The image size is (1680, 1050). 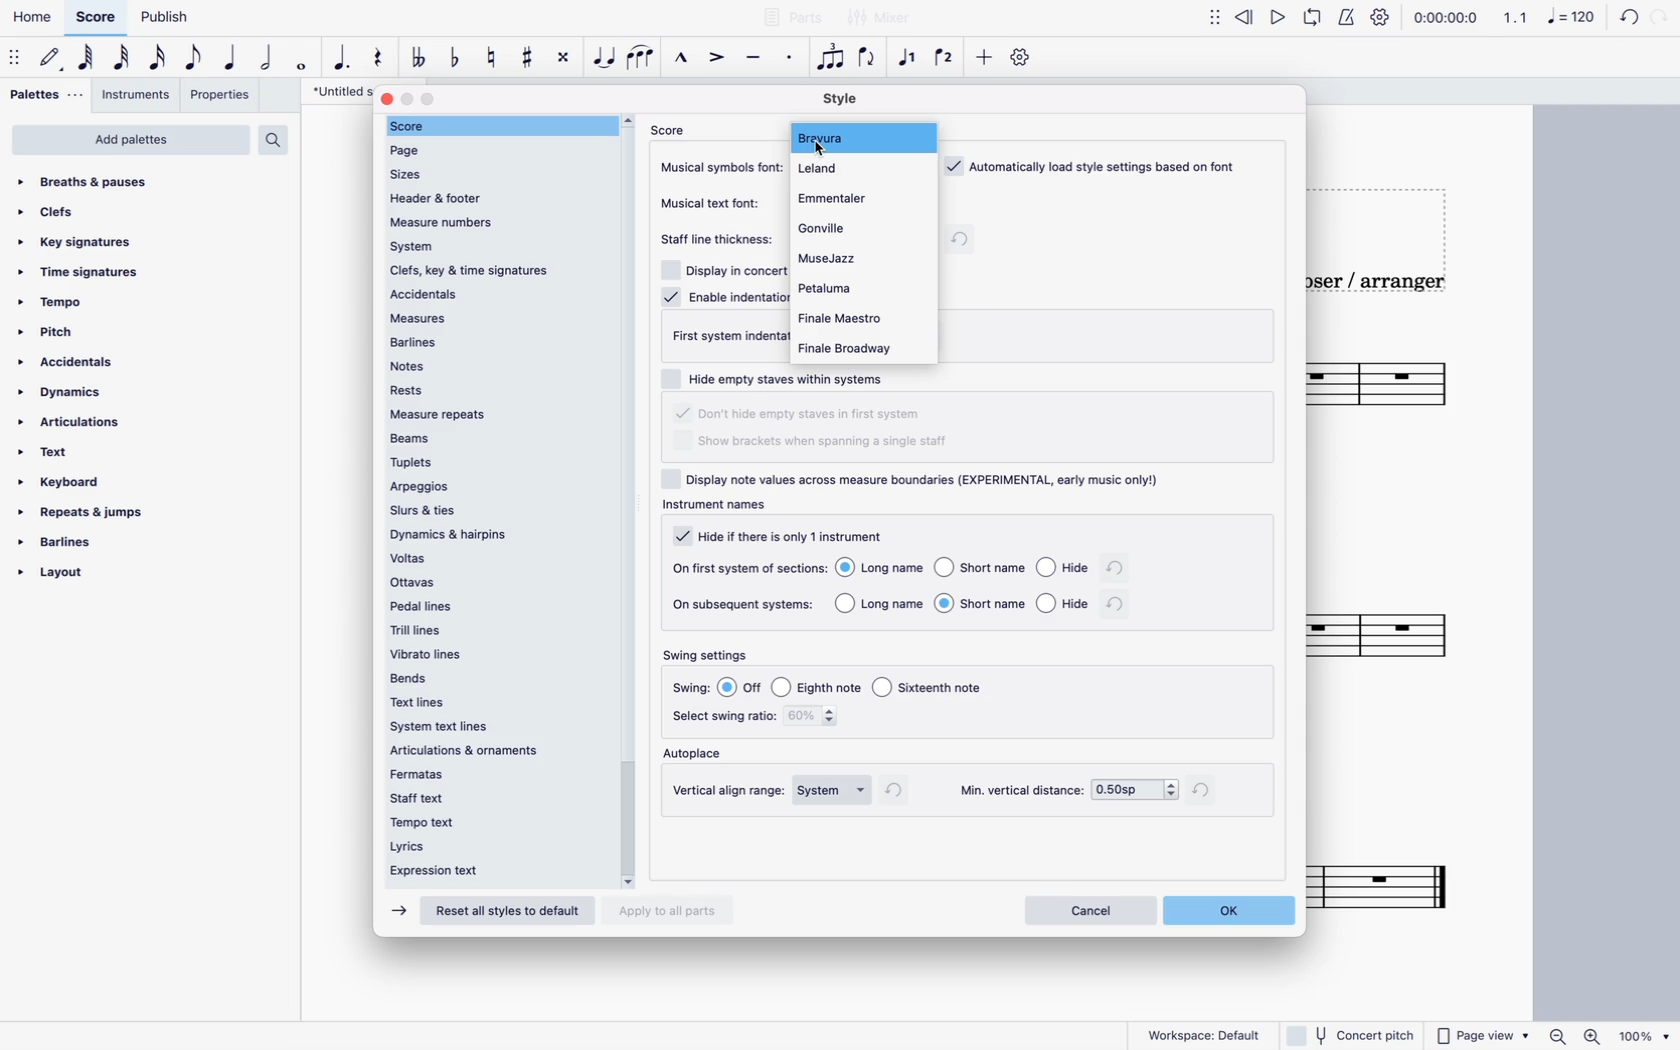 What do you see at coordinates (825, 149) in the screenshot?
I see `Cursor` at bounding box center [825, 149].